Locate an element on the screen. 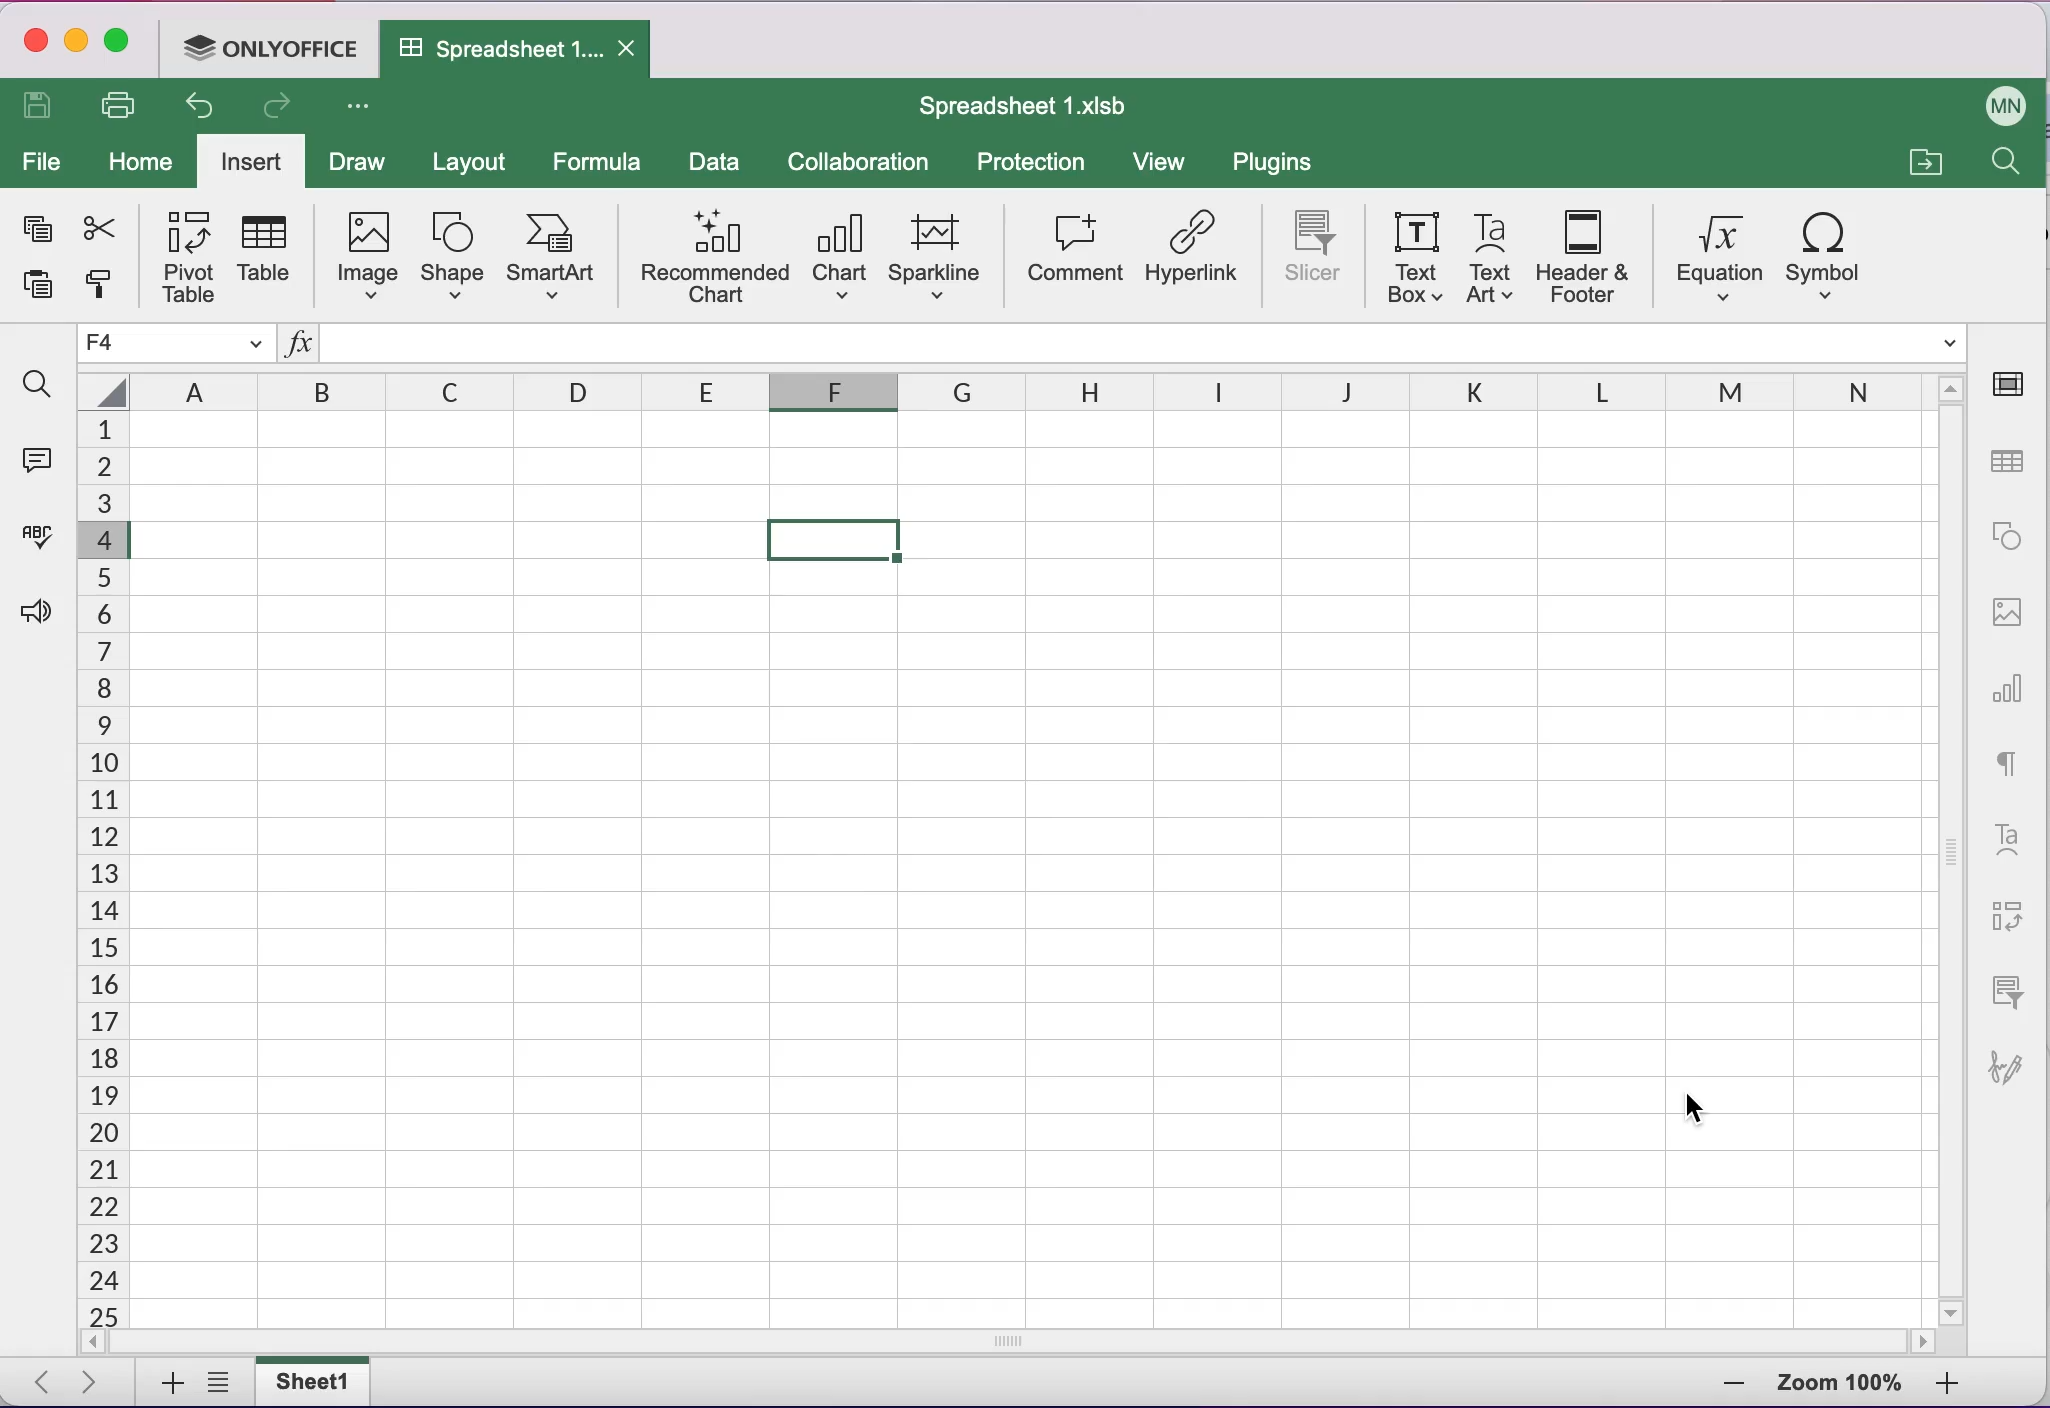 Image resolution: width=2050 pixels, height=1408 pixels. columns is located at coordinates (1006, 387).